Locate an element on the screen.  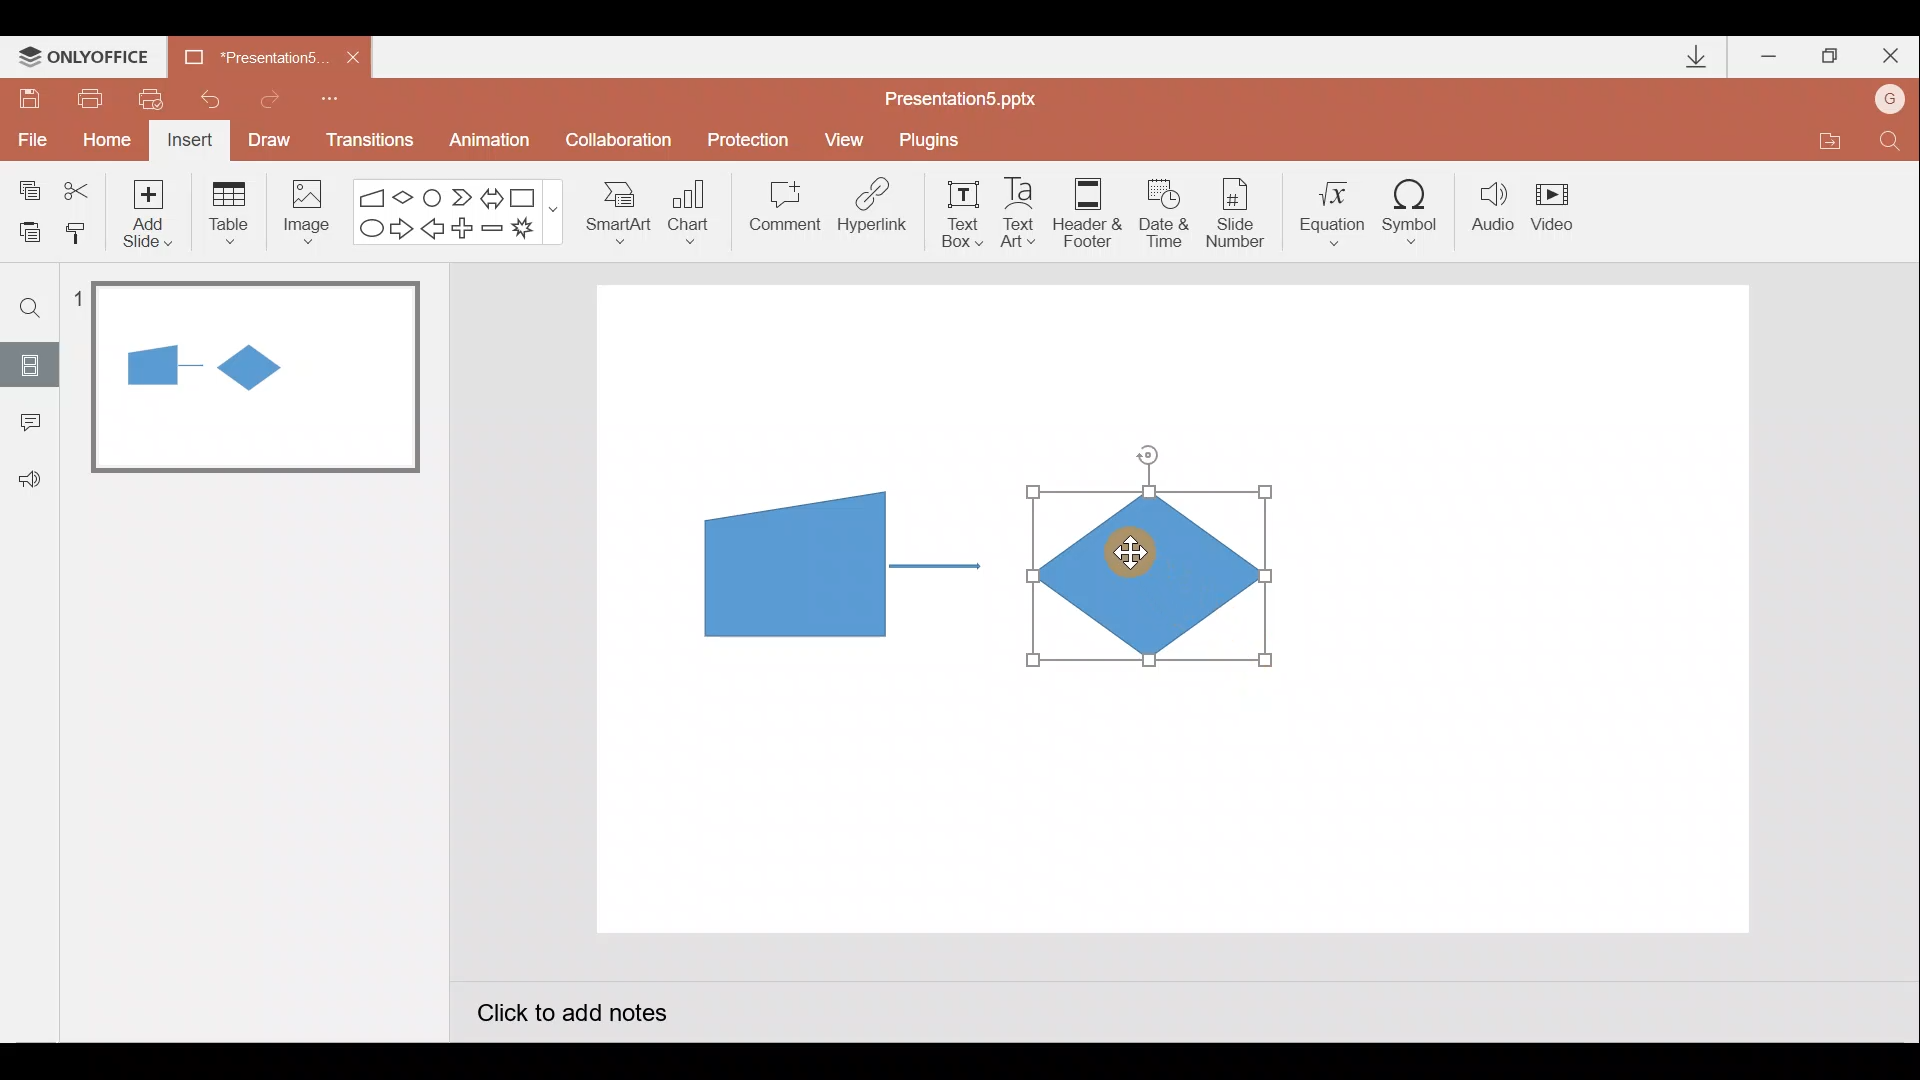
File is located at coordinates (28, 135).